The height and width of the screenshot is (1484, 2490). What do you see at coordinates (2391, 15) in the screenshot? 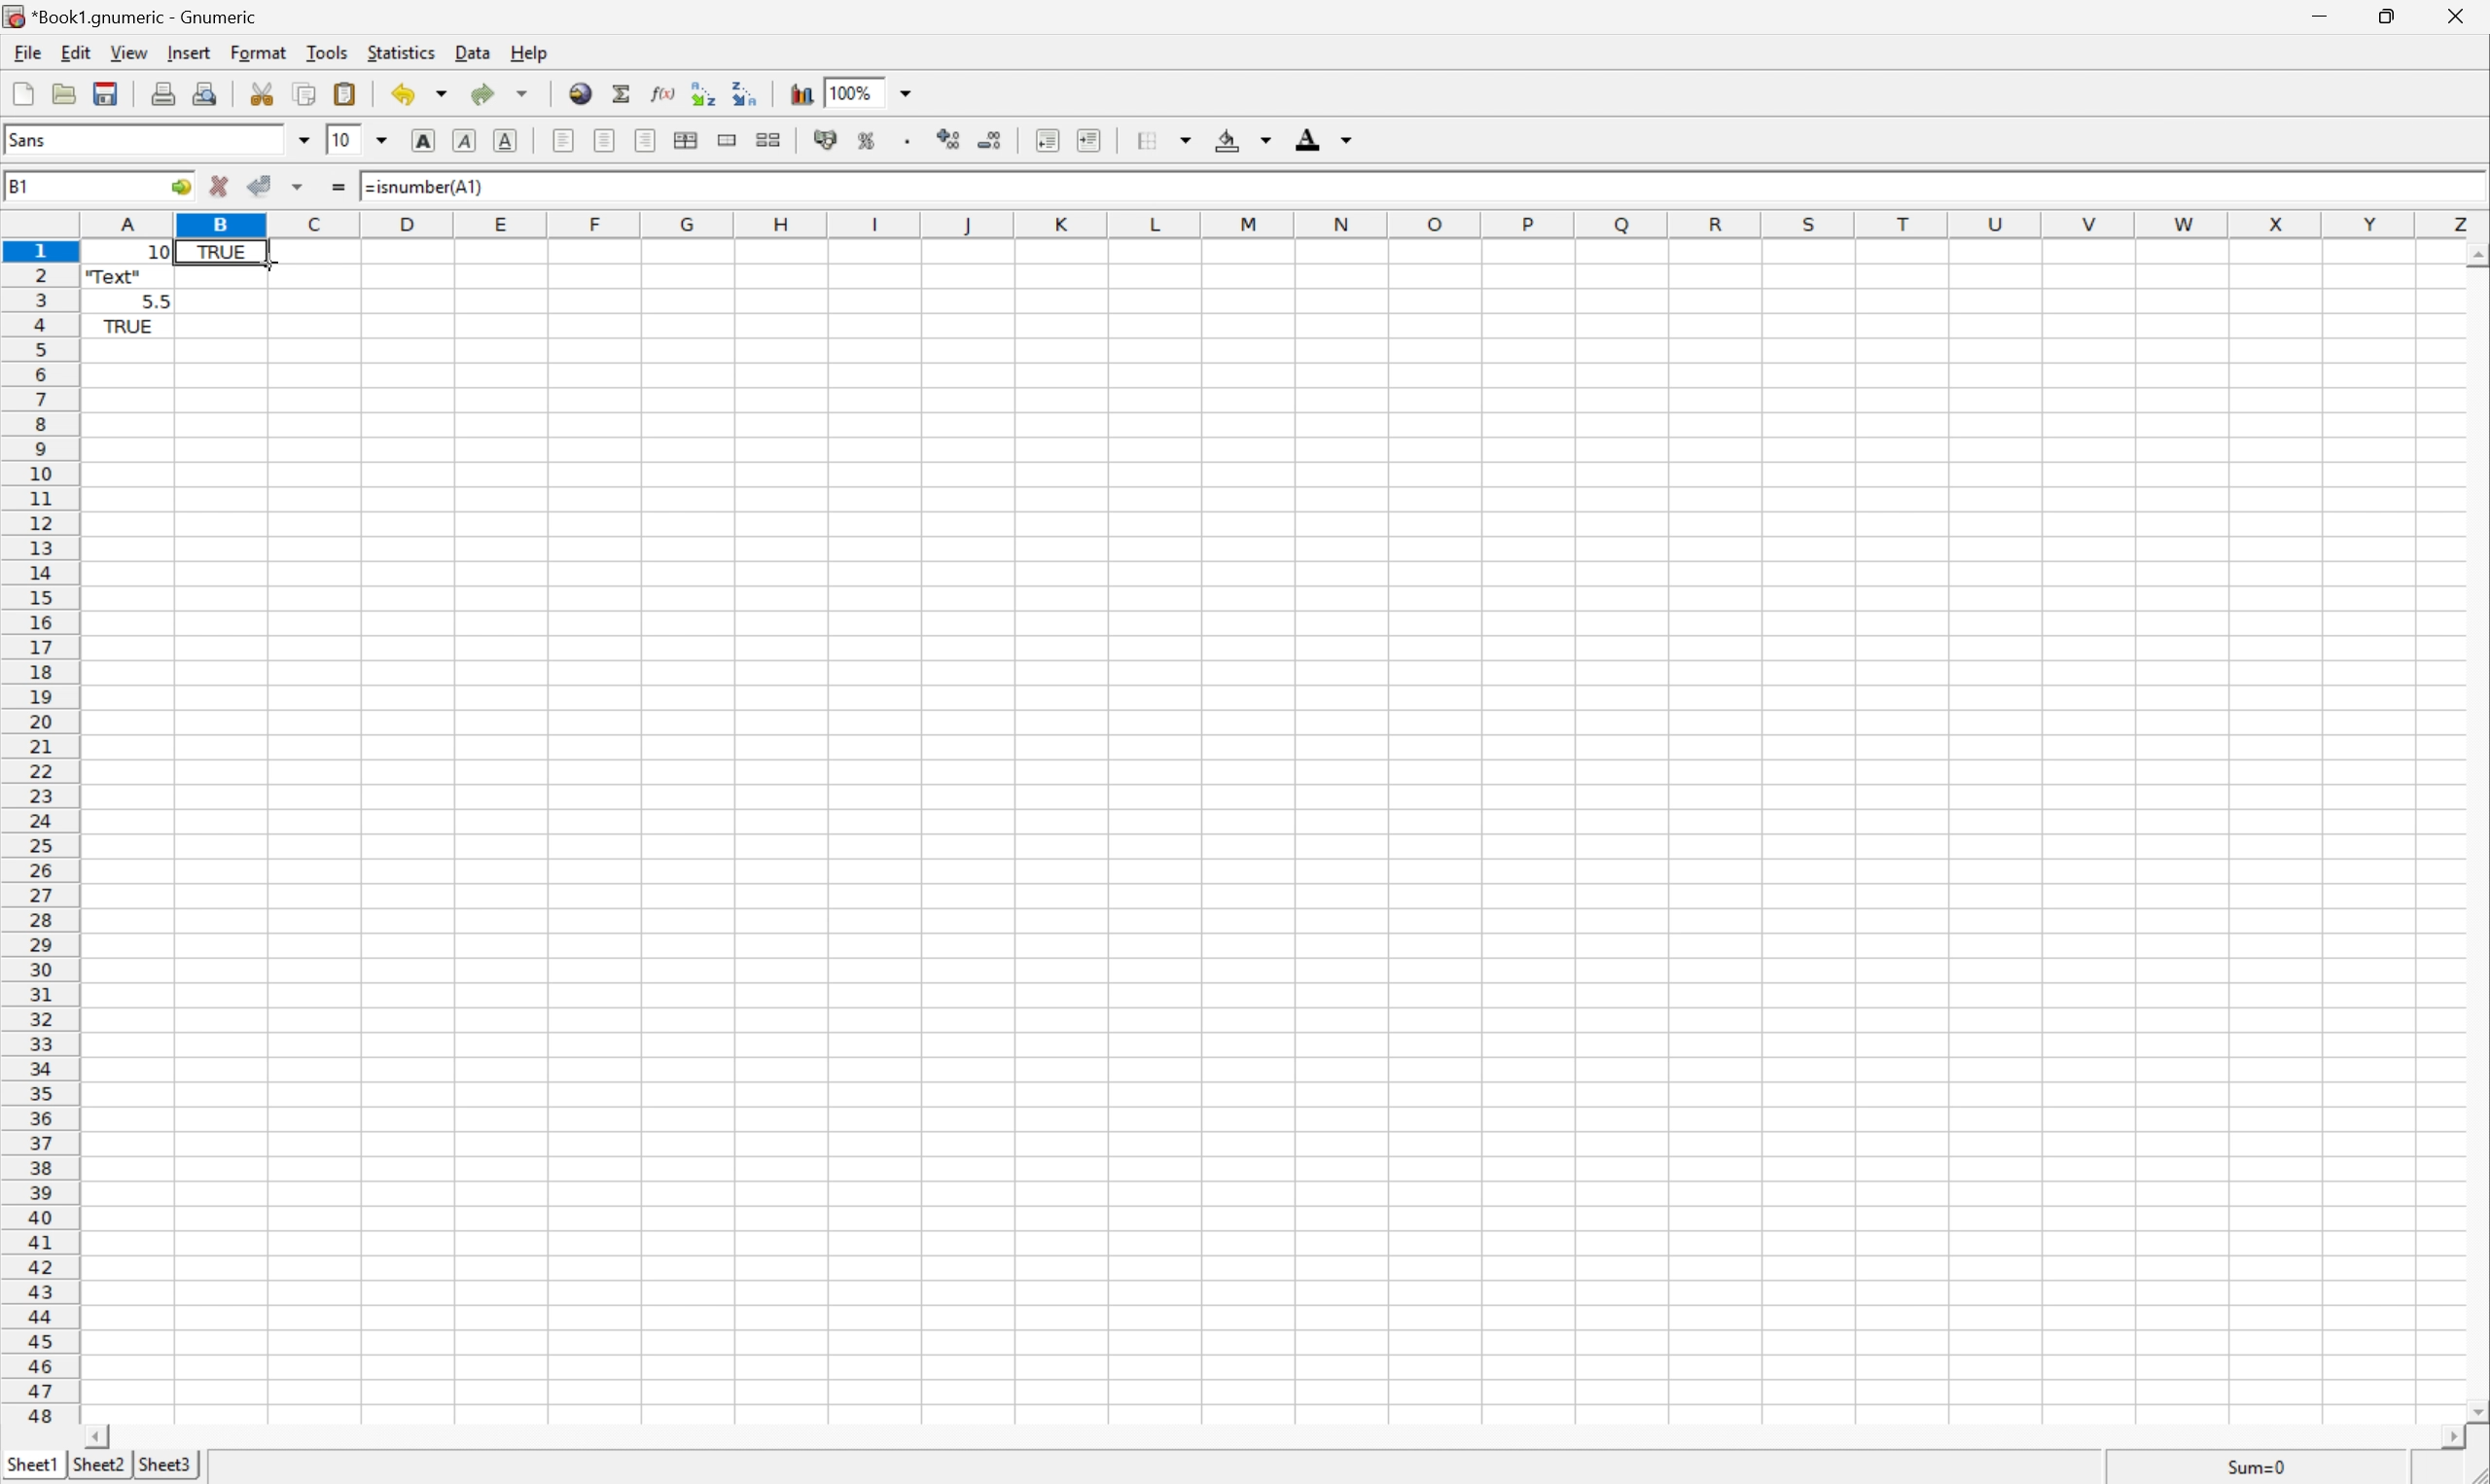
I see `Restore Down` at bounding box center [2391, 15].